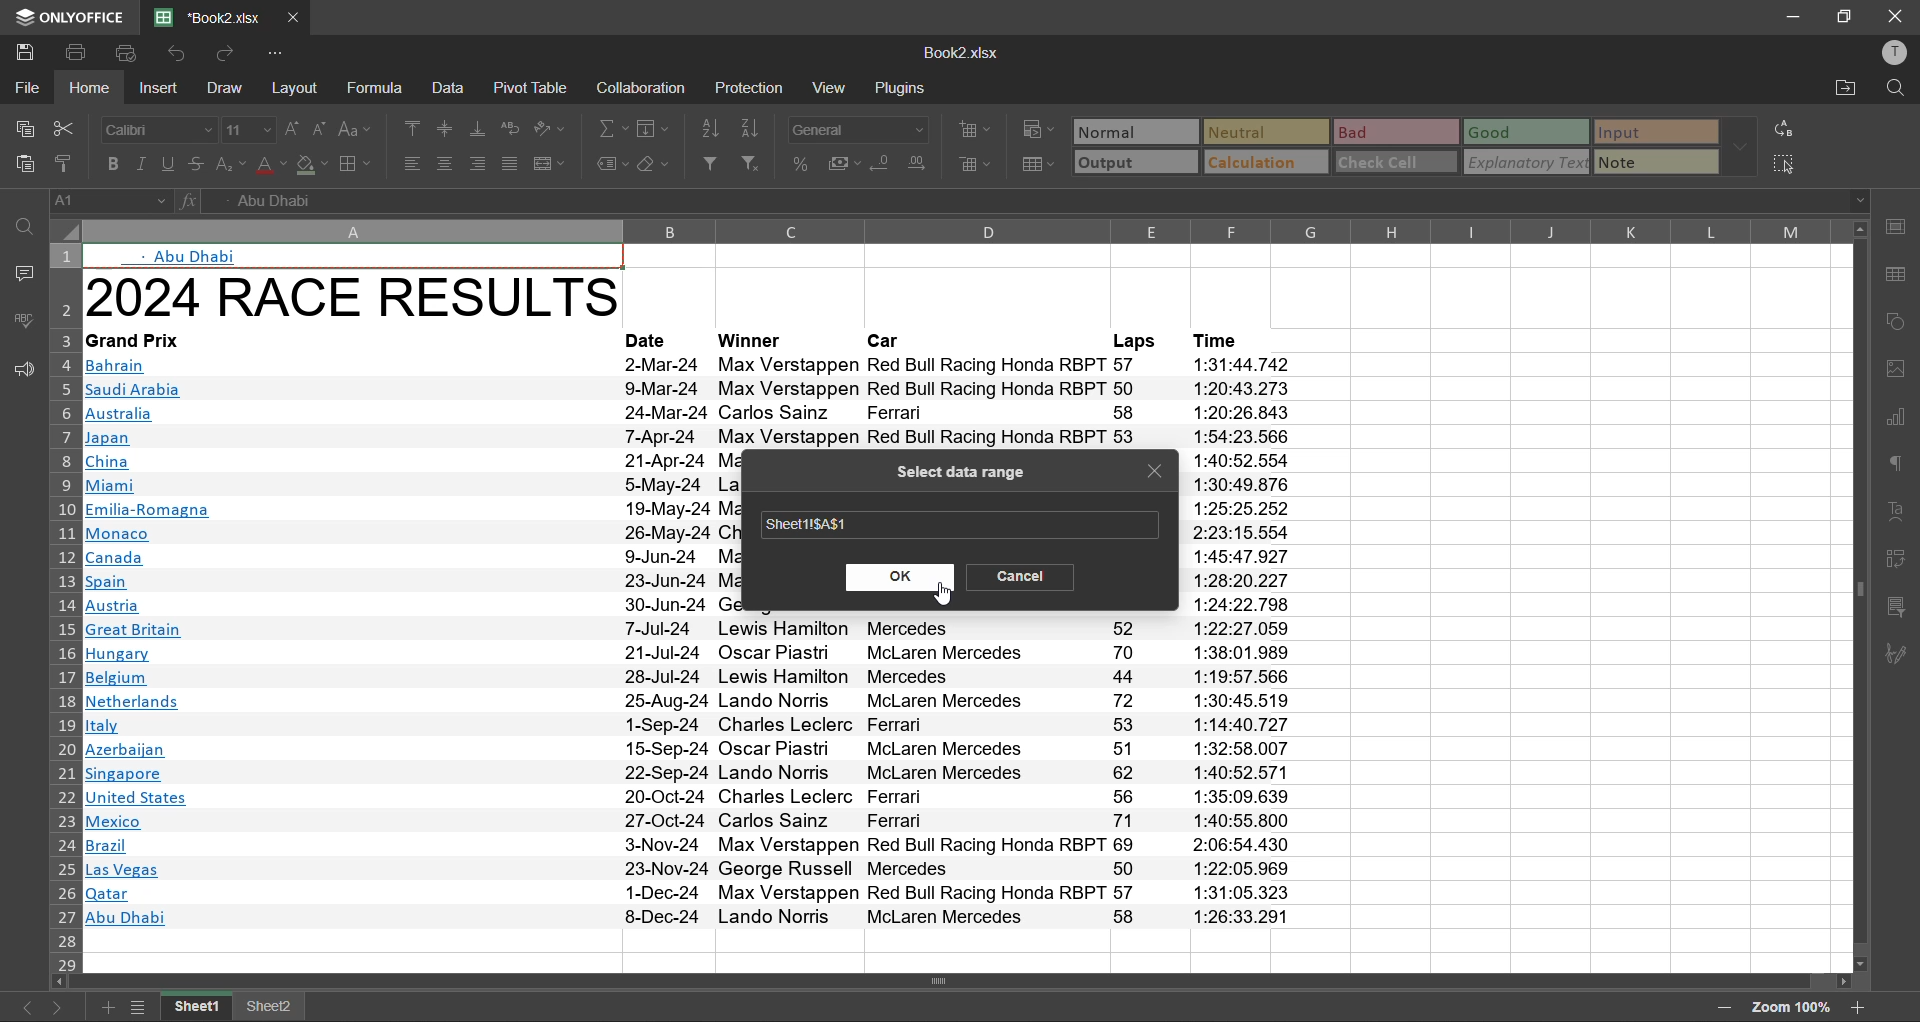 This screenshot has height=1022, width=1920. What do you see at coordinates (1248, 164) in the screenshot?
I see `calculation` at bounding box center [1248, 164].